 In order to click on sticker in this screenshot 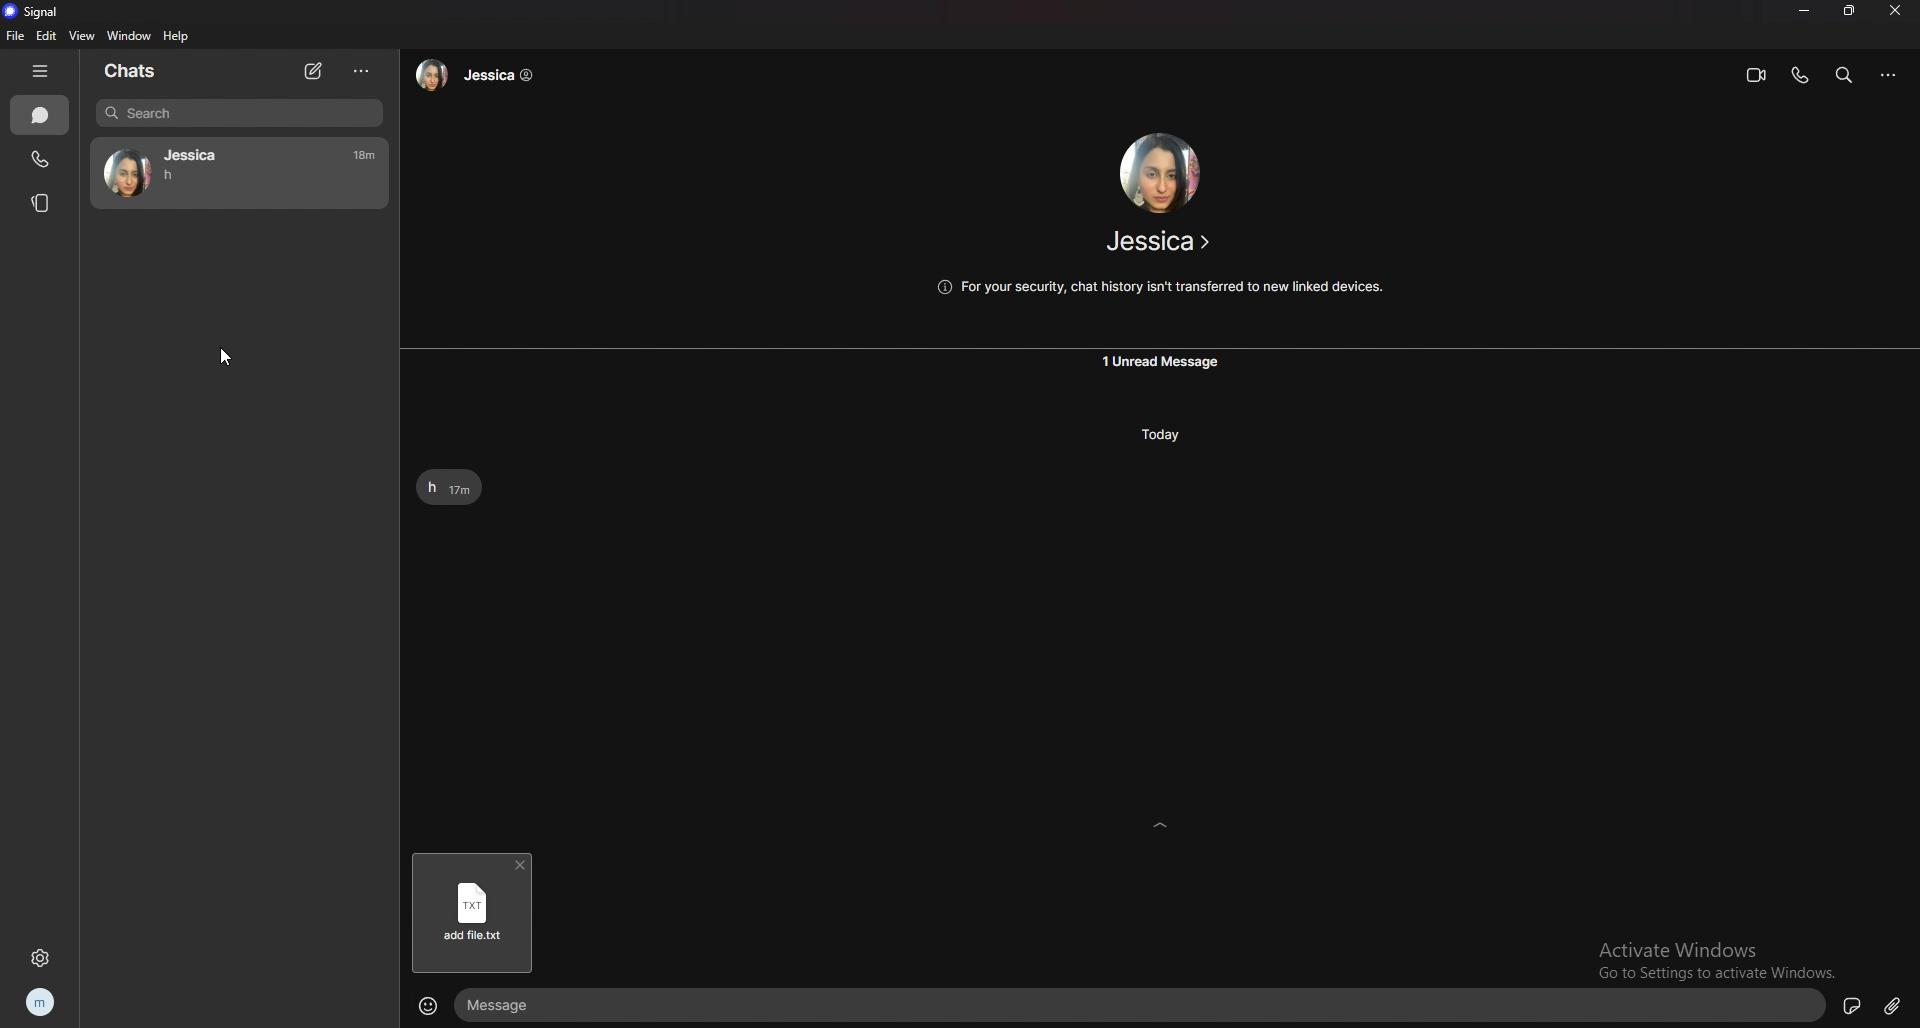, I will do `click(1852, 1003)`.